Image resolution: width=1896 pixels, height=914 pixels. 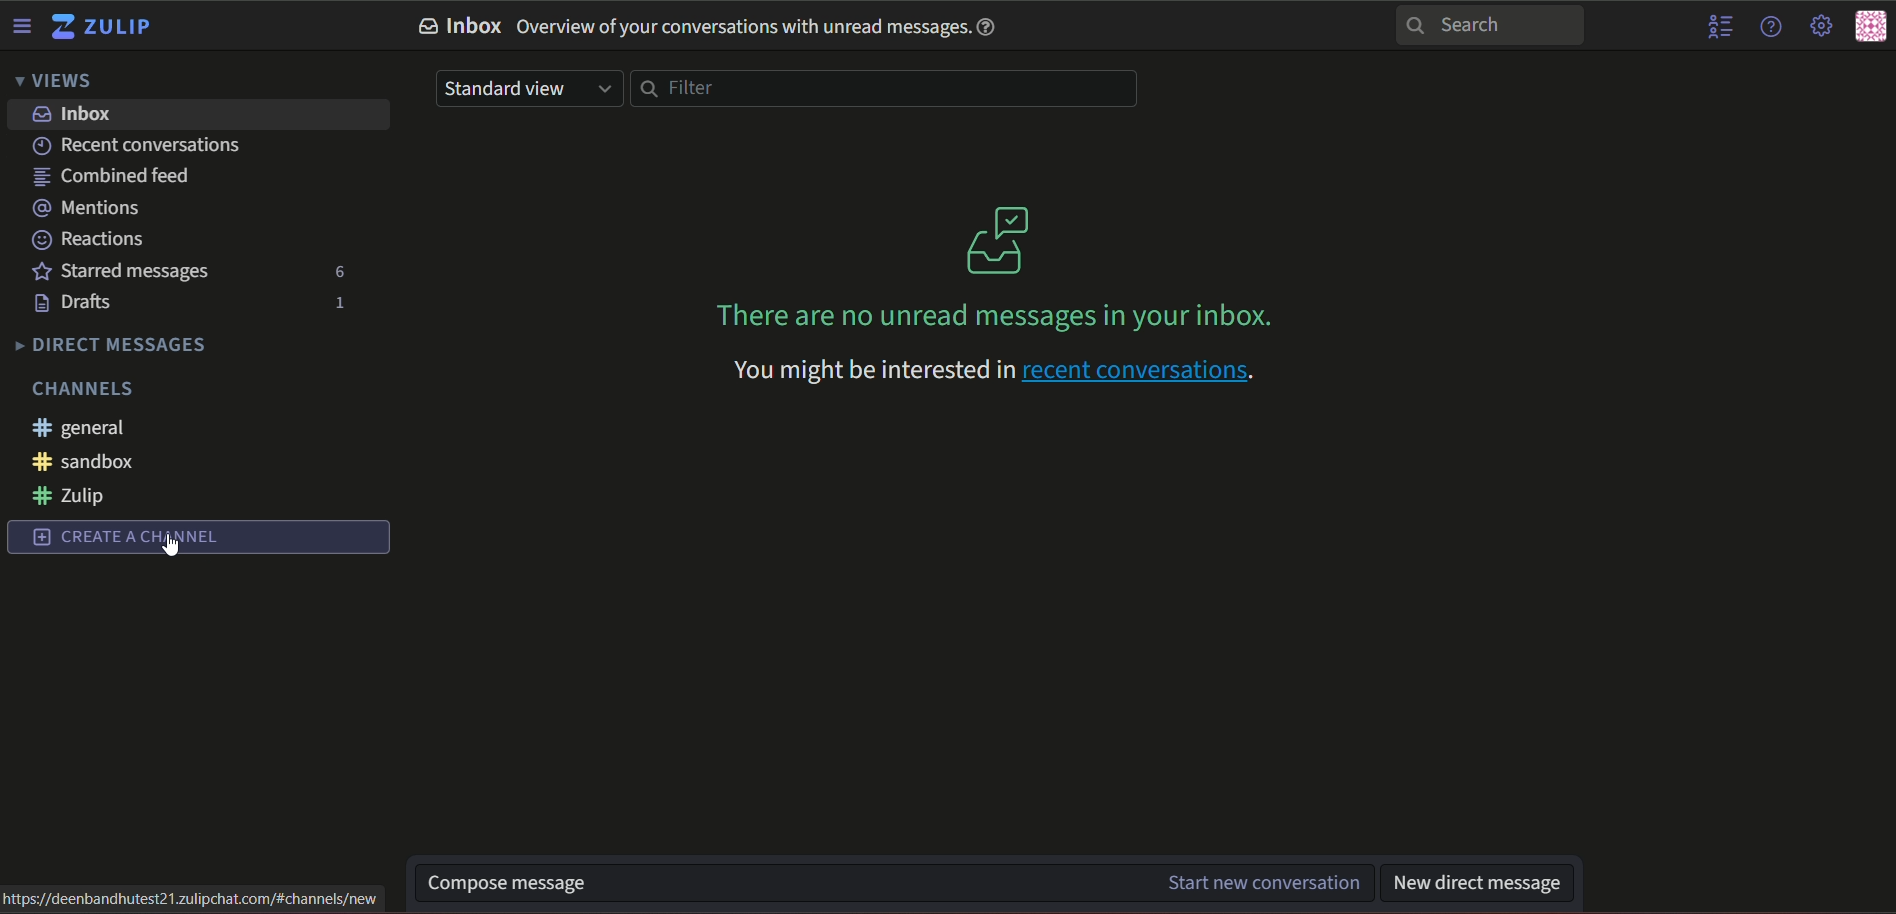 What do you see at coordinates (76, 496) in the screenshot?
I see `#zulip` at bounding box center [76, 496].